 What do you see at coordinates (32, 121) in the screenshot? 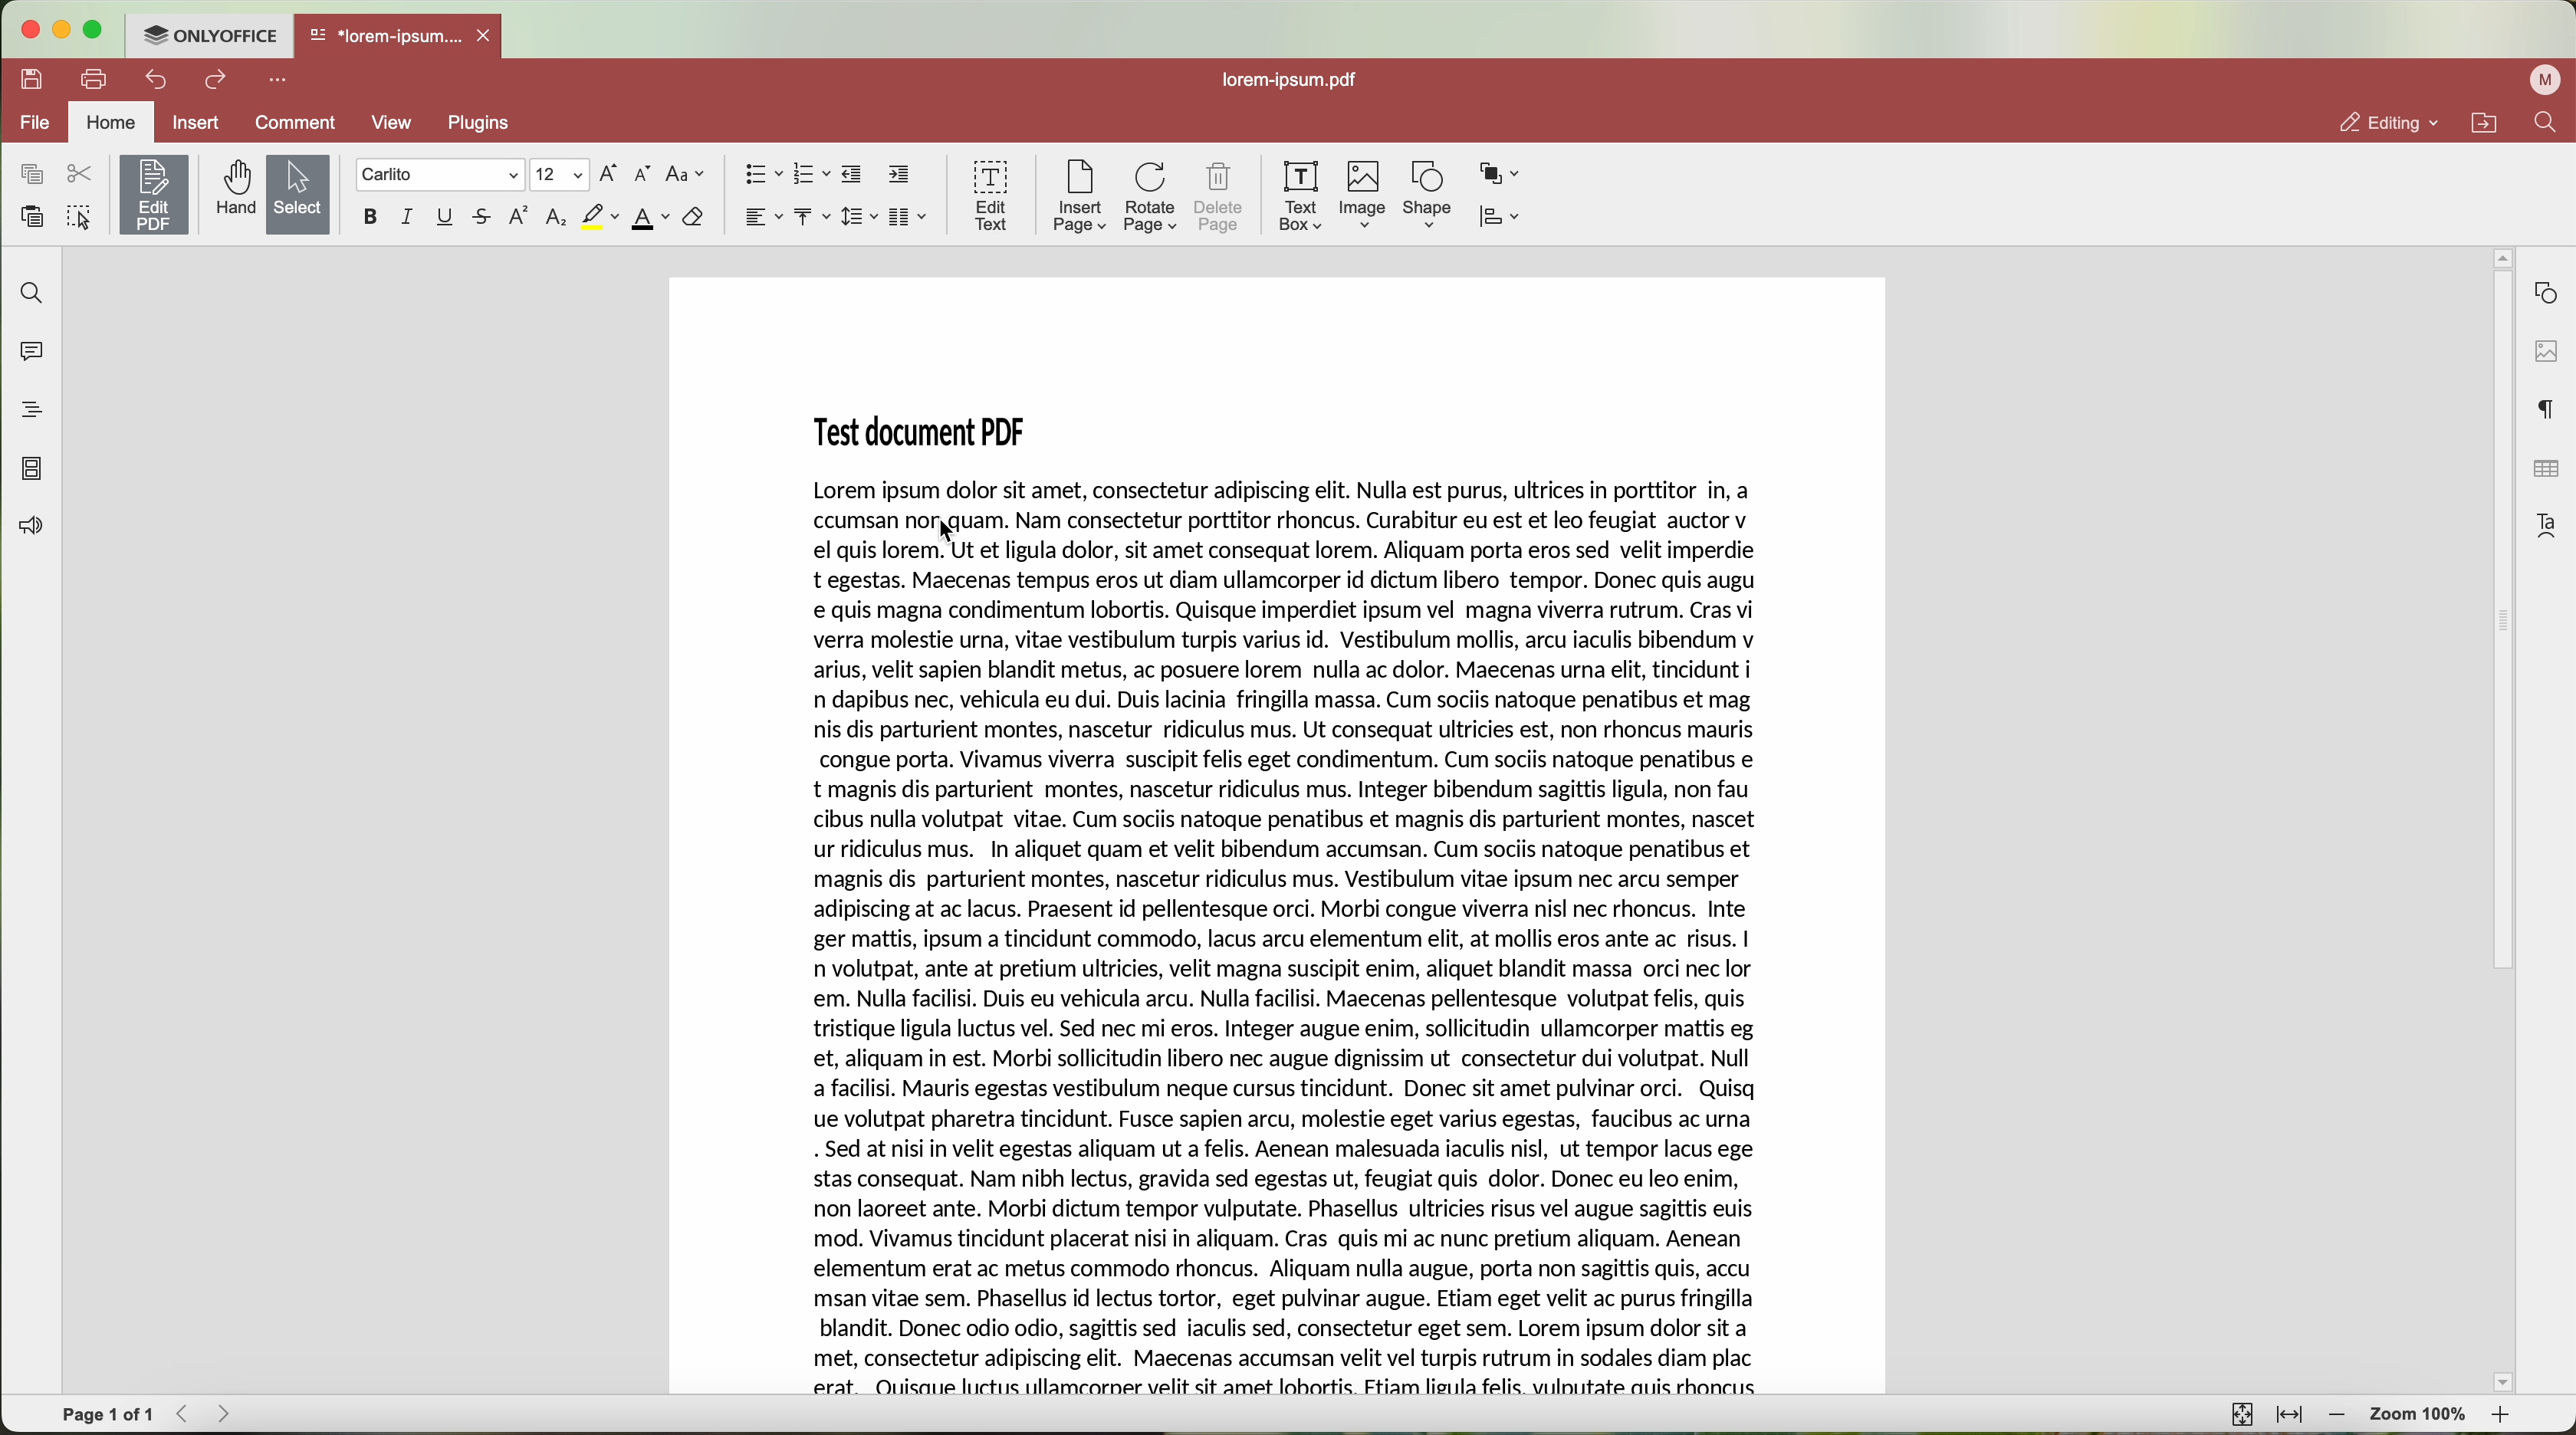
I see `file` at bounding box center [32, 121].